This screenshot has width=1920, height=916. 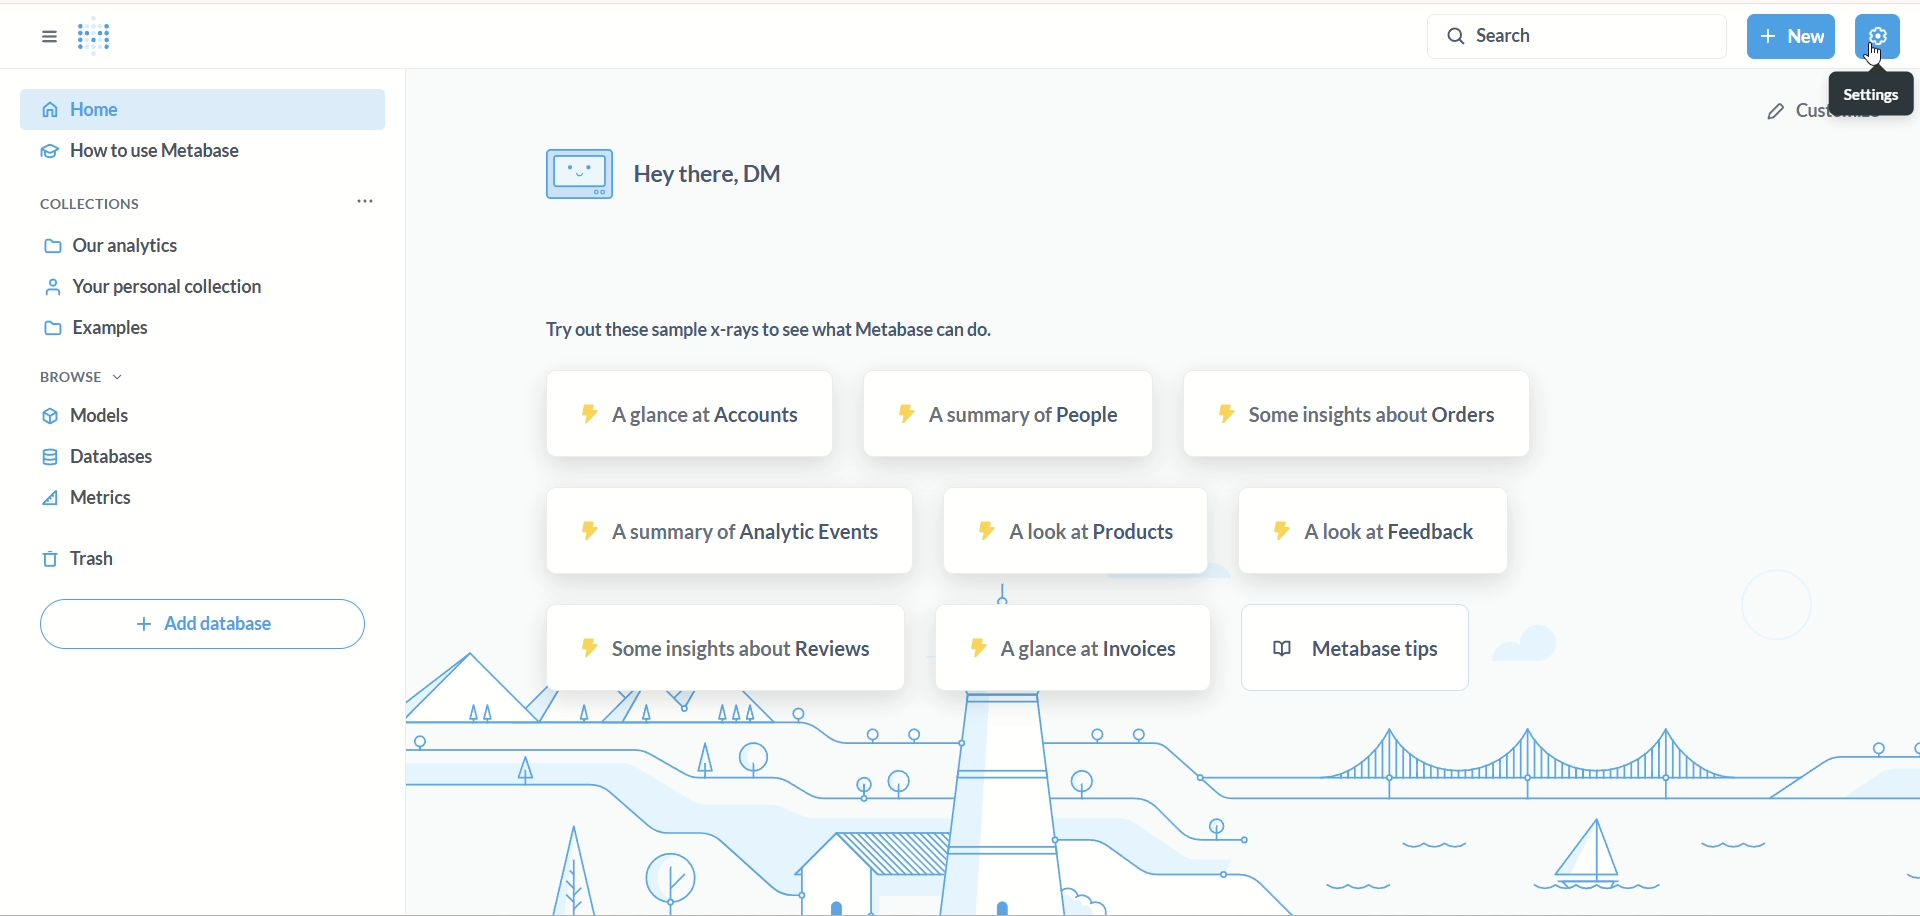 I want to click on logo, so click(x=105, y=39).